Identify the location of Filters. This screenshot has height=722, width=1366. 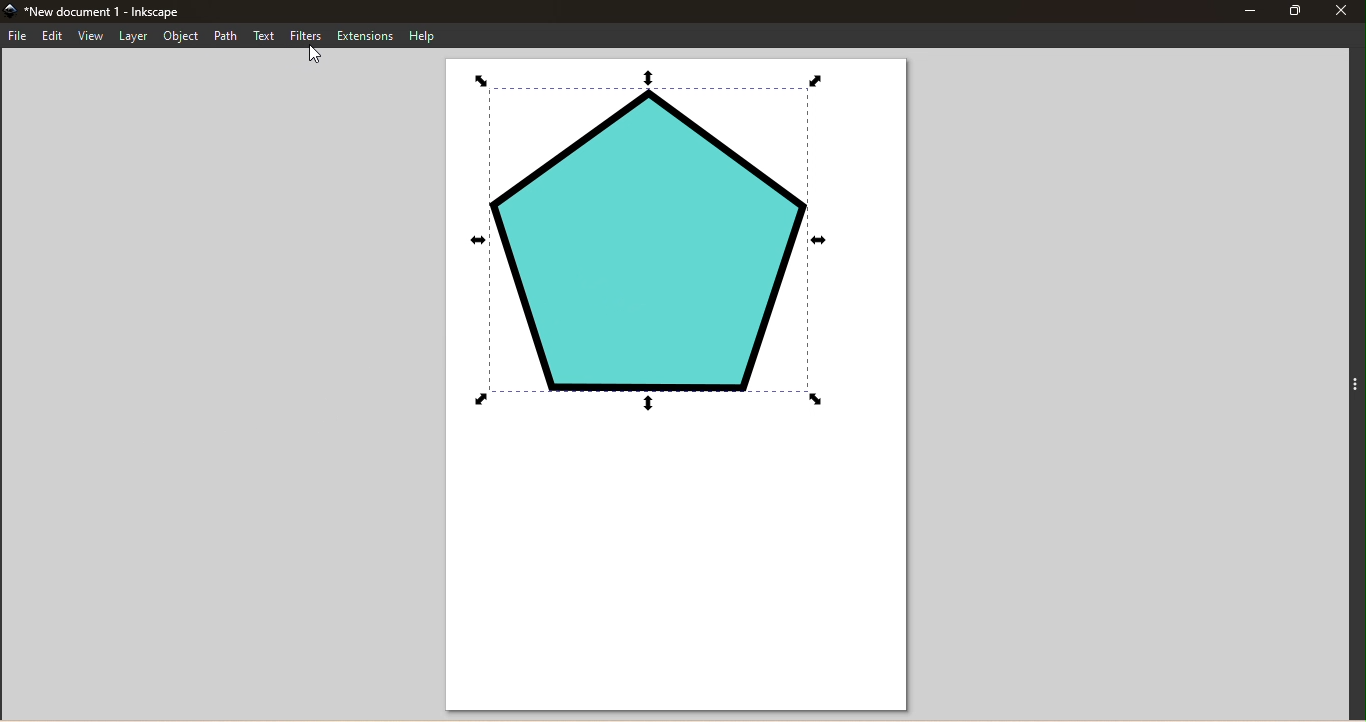
(308, 35).